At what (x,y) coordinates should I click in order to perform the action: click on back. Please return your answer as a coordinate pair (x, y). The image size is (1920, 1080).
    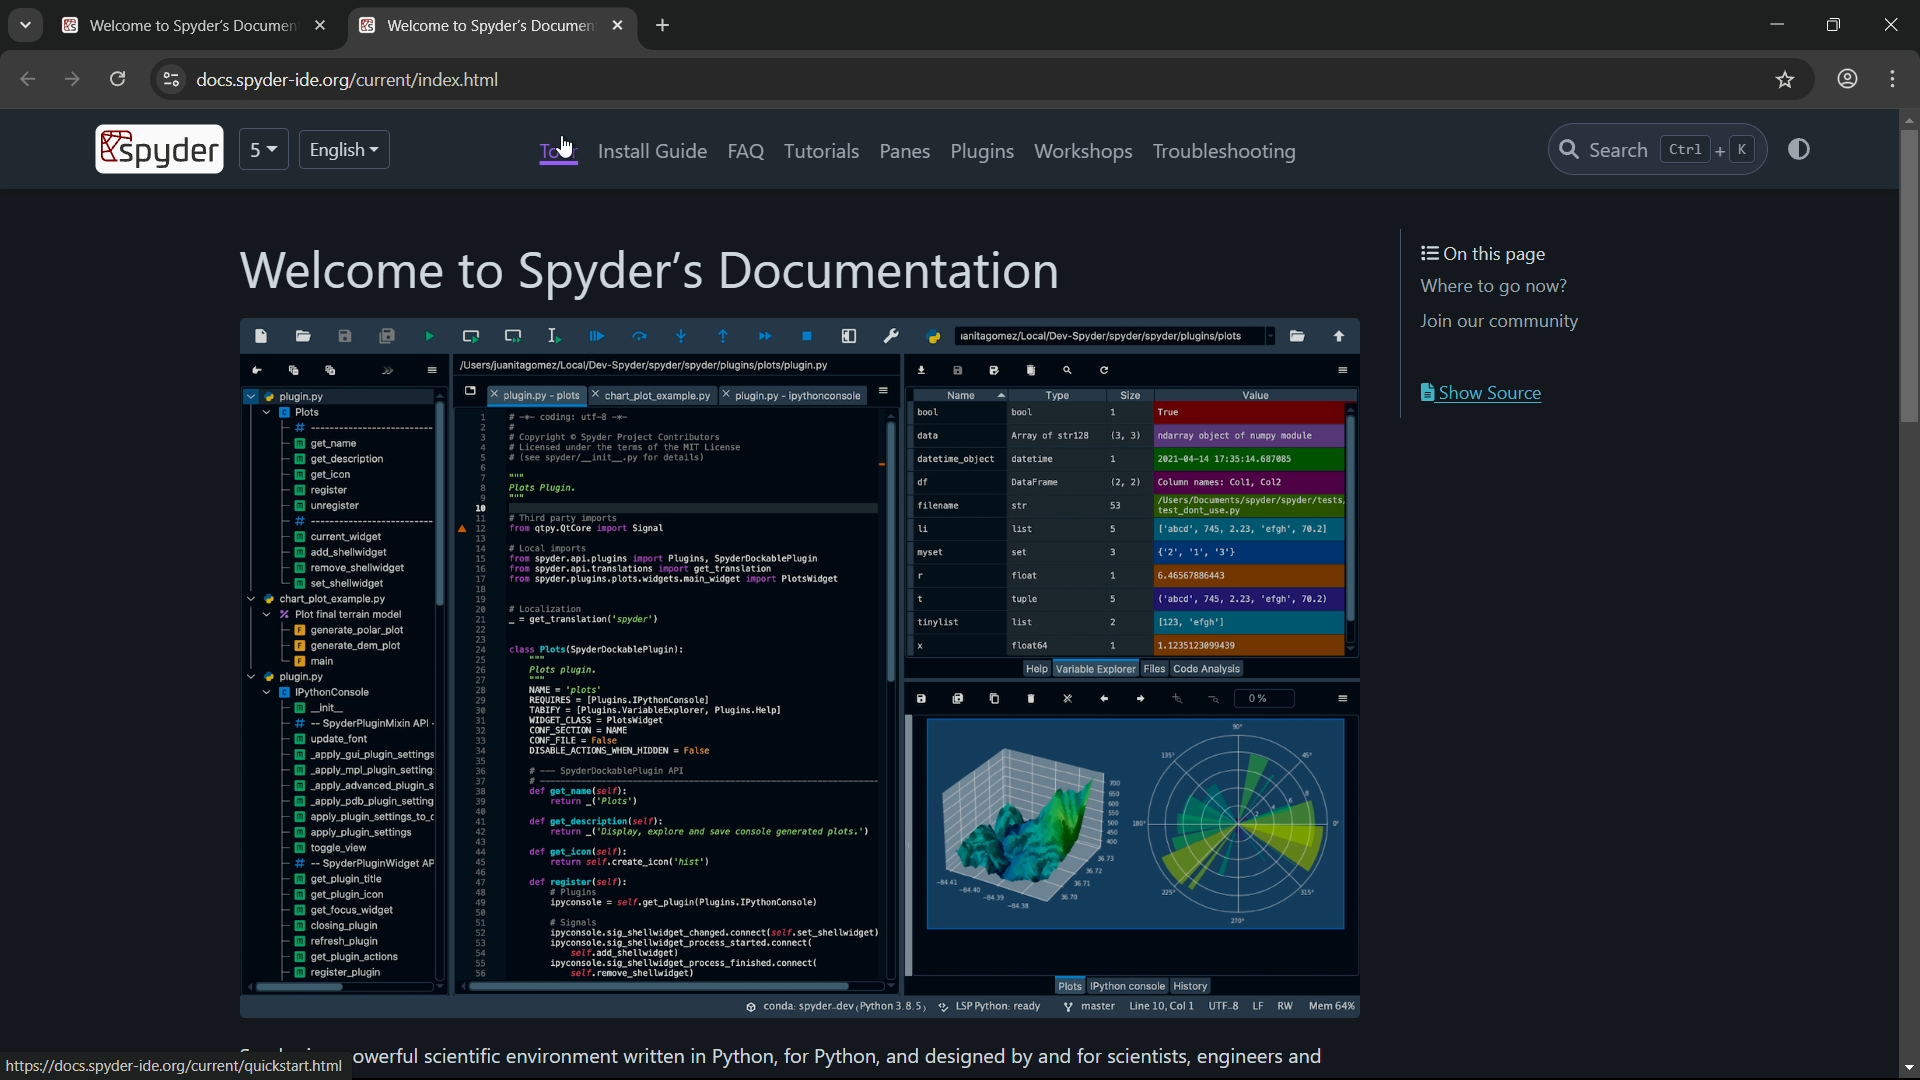
    Looking at the image, I should click on (27, 80).